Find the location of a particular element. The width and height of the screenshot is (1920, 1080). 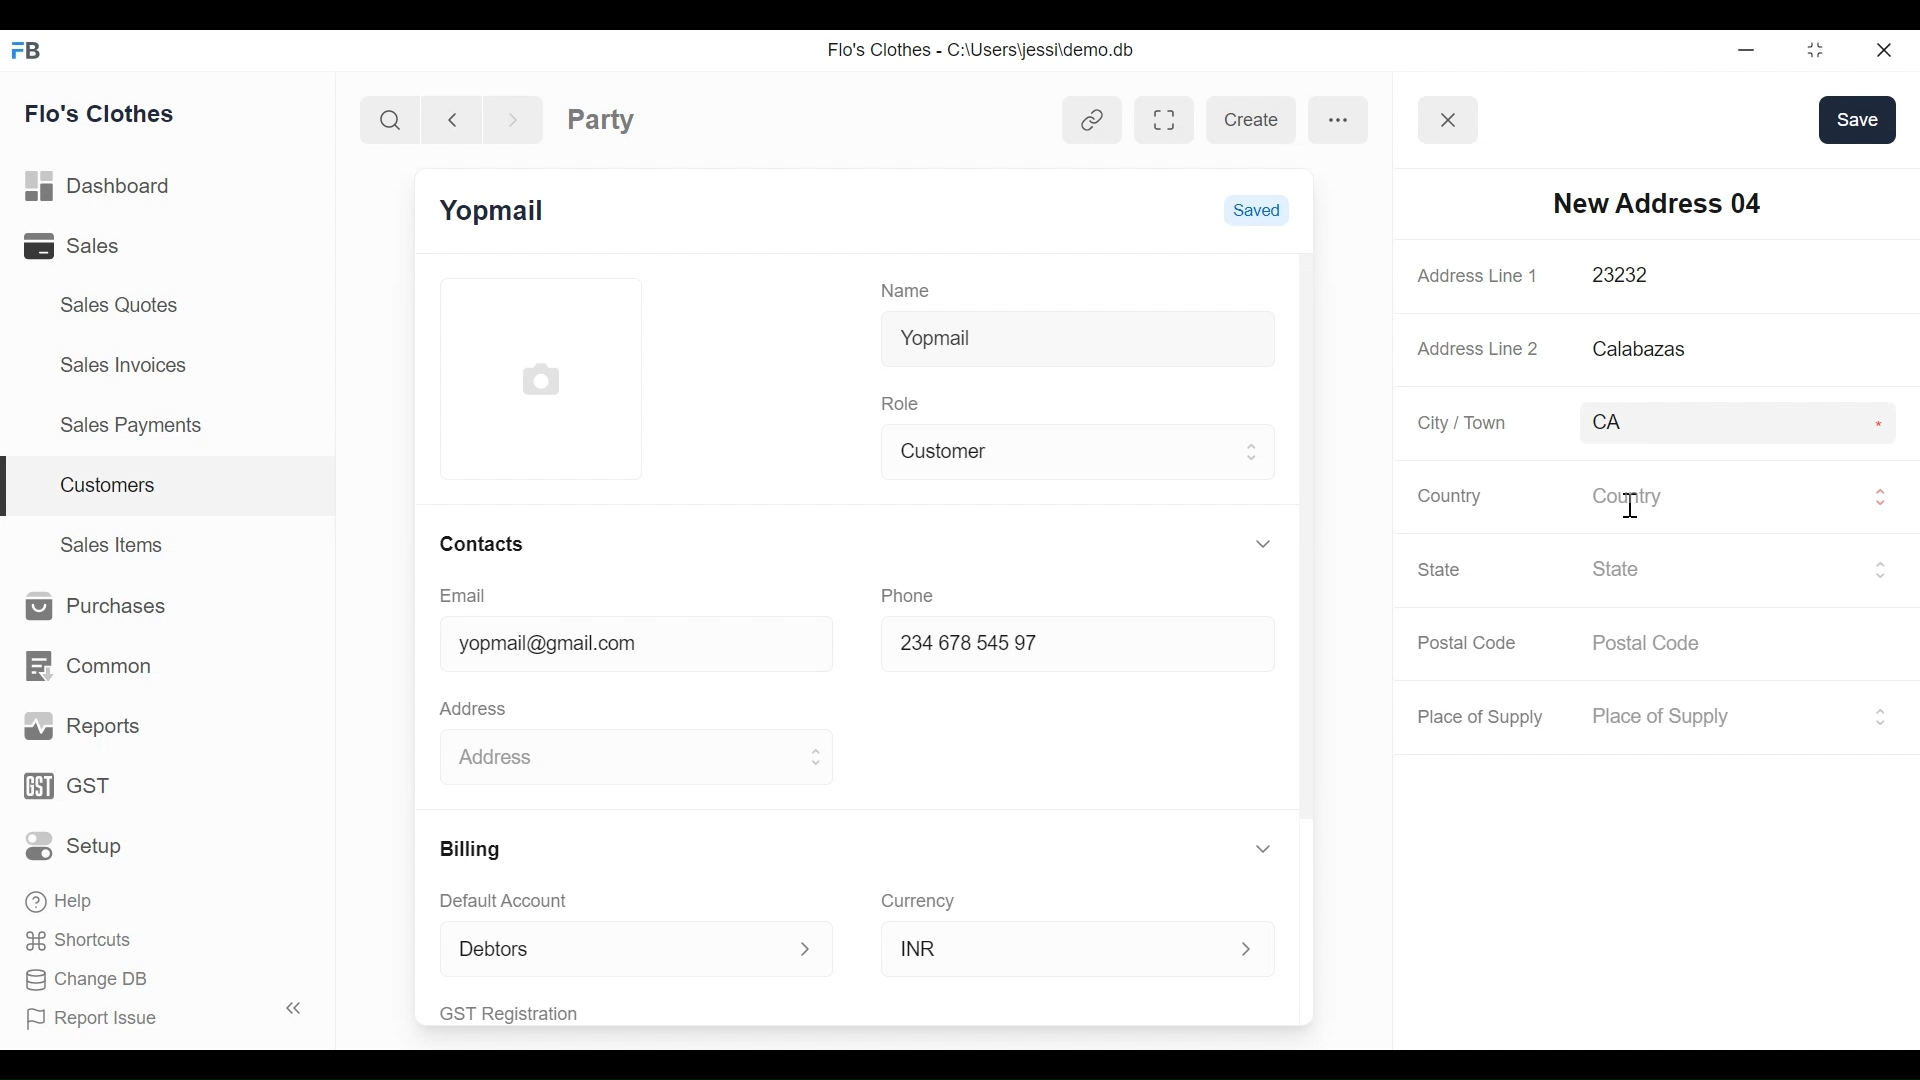

Sales Quotes is located at coordinates (121, 305).